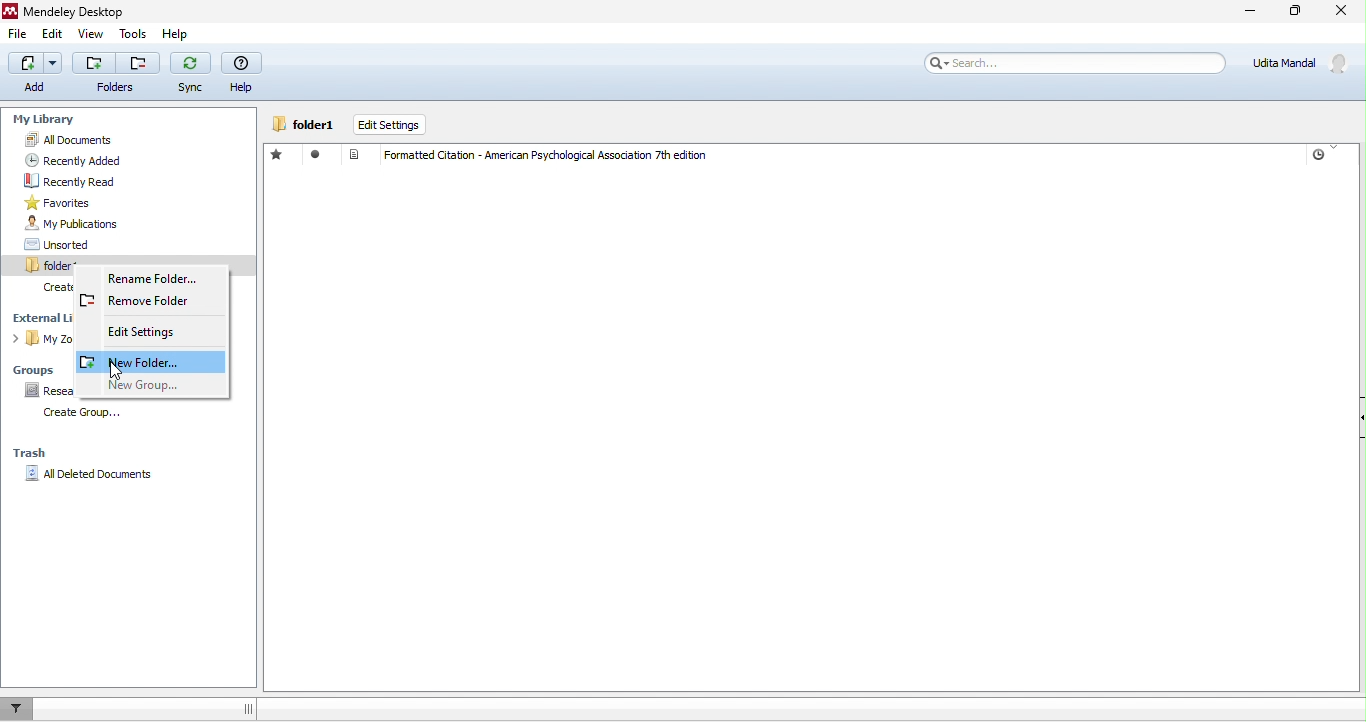 The image size is (1366, 722). Describe the element at coordinates (1317, 155) in the screenshot. I see `Timer logo` at that location.